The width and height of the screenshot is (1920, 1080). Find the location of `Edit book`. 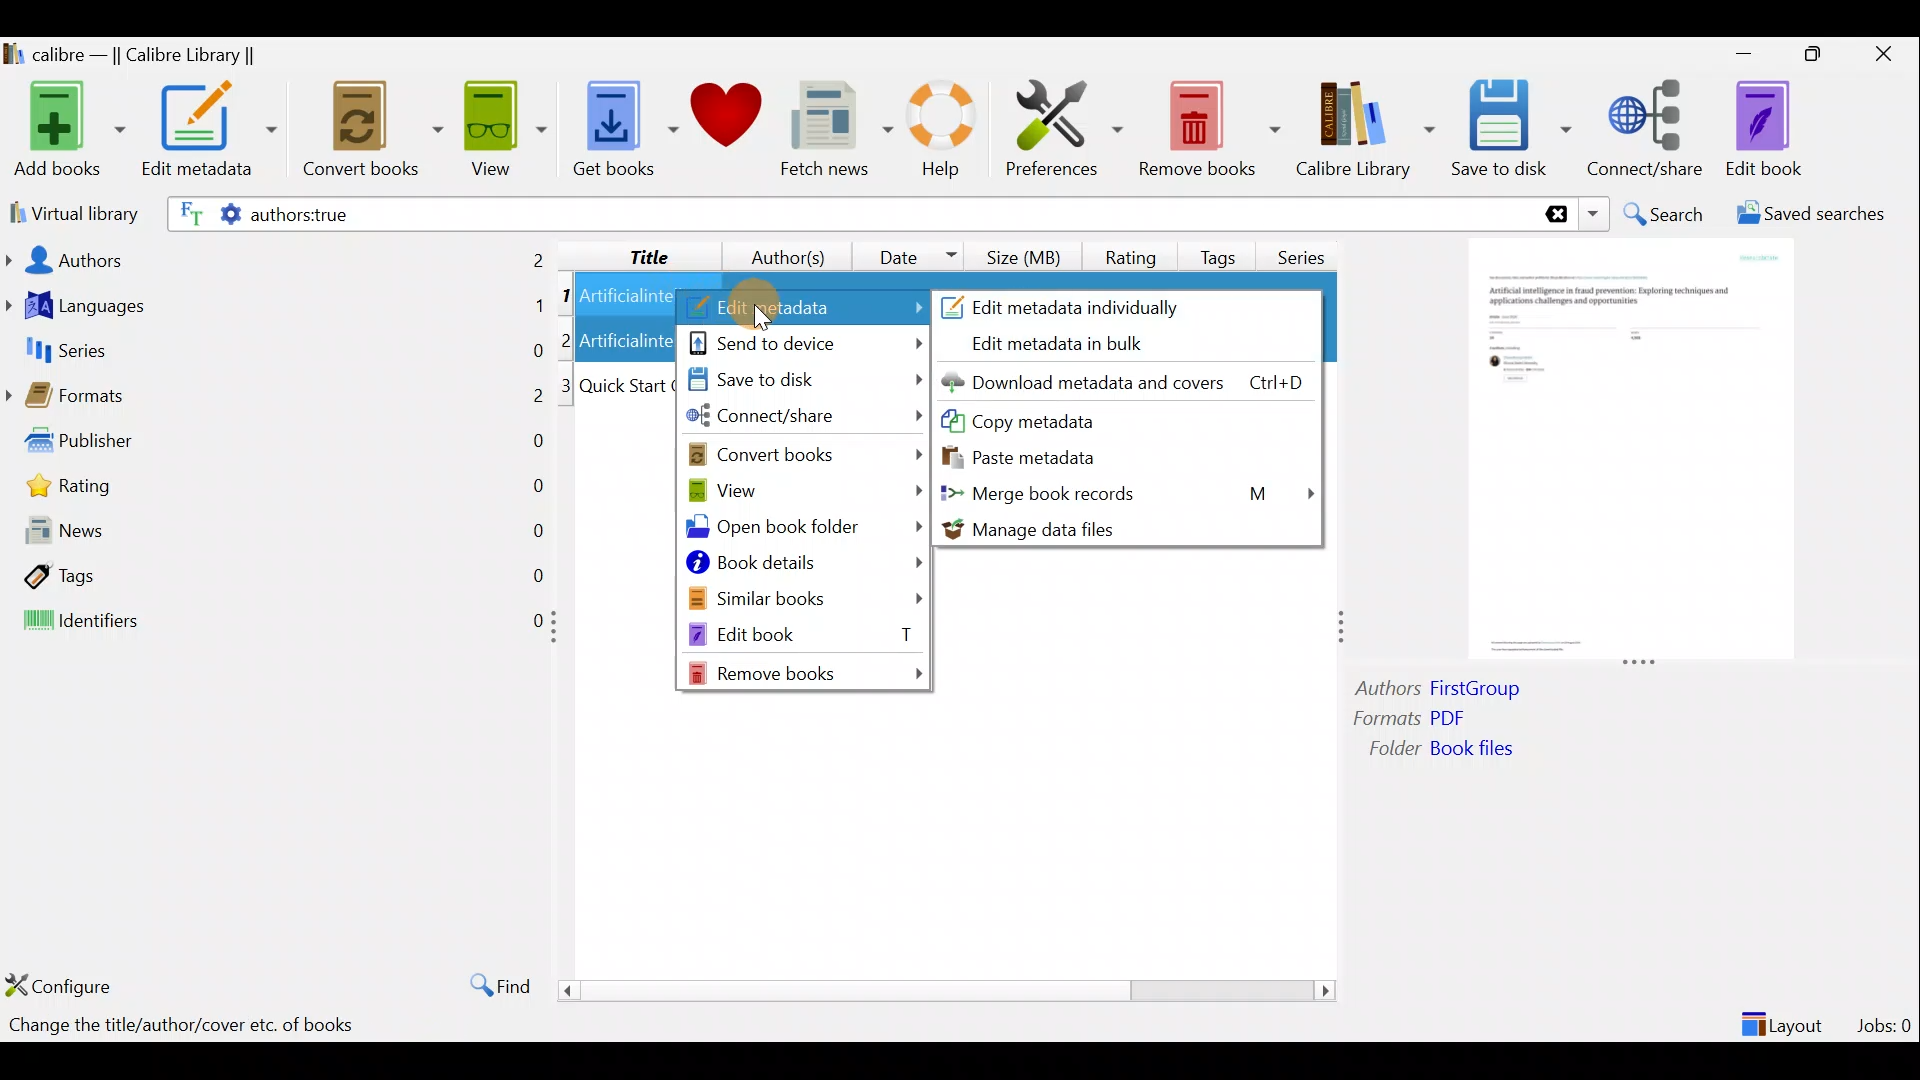

Edit book is located at coordinates (1760, 130).